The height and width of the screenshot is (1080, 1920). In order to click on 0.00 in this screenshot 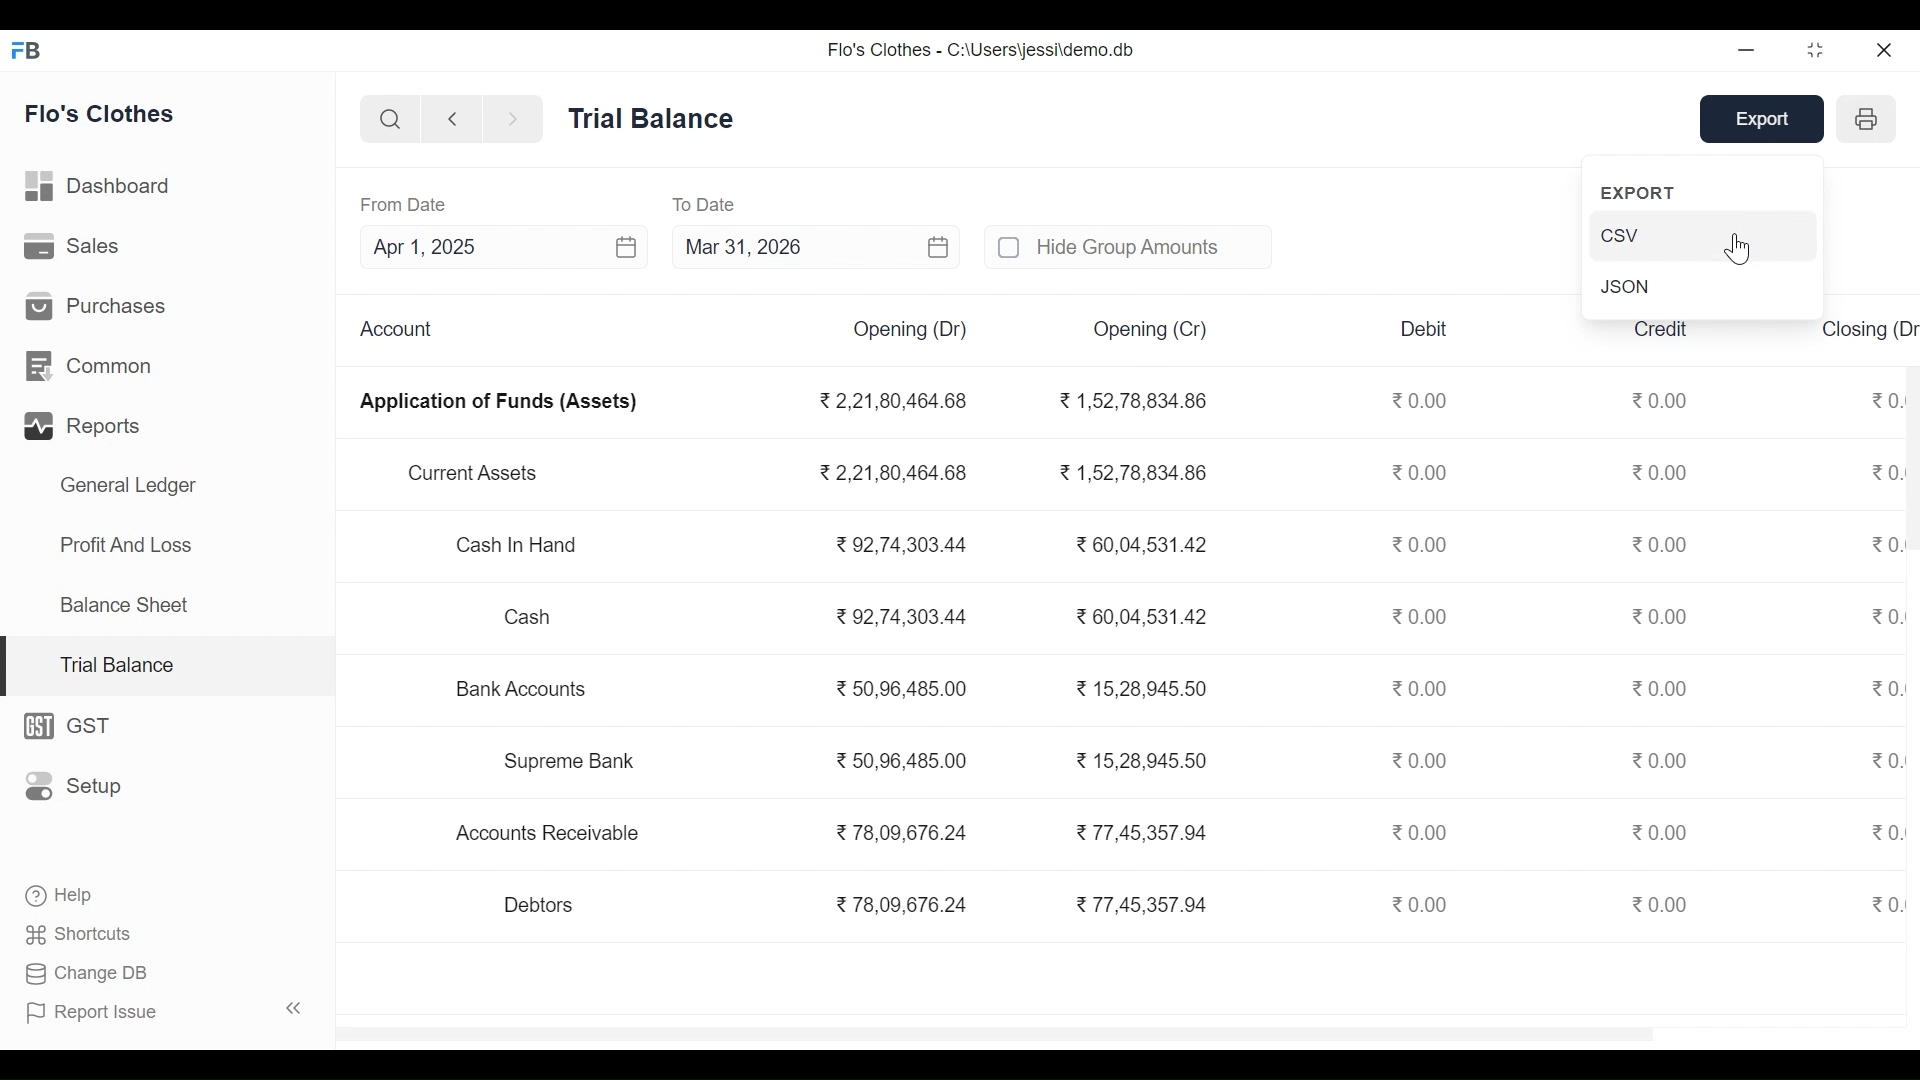, I will do `click(1660, 760)`.